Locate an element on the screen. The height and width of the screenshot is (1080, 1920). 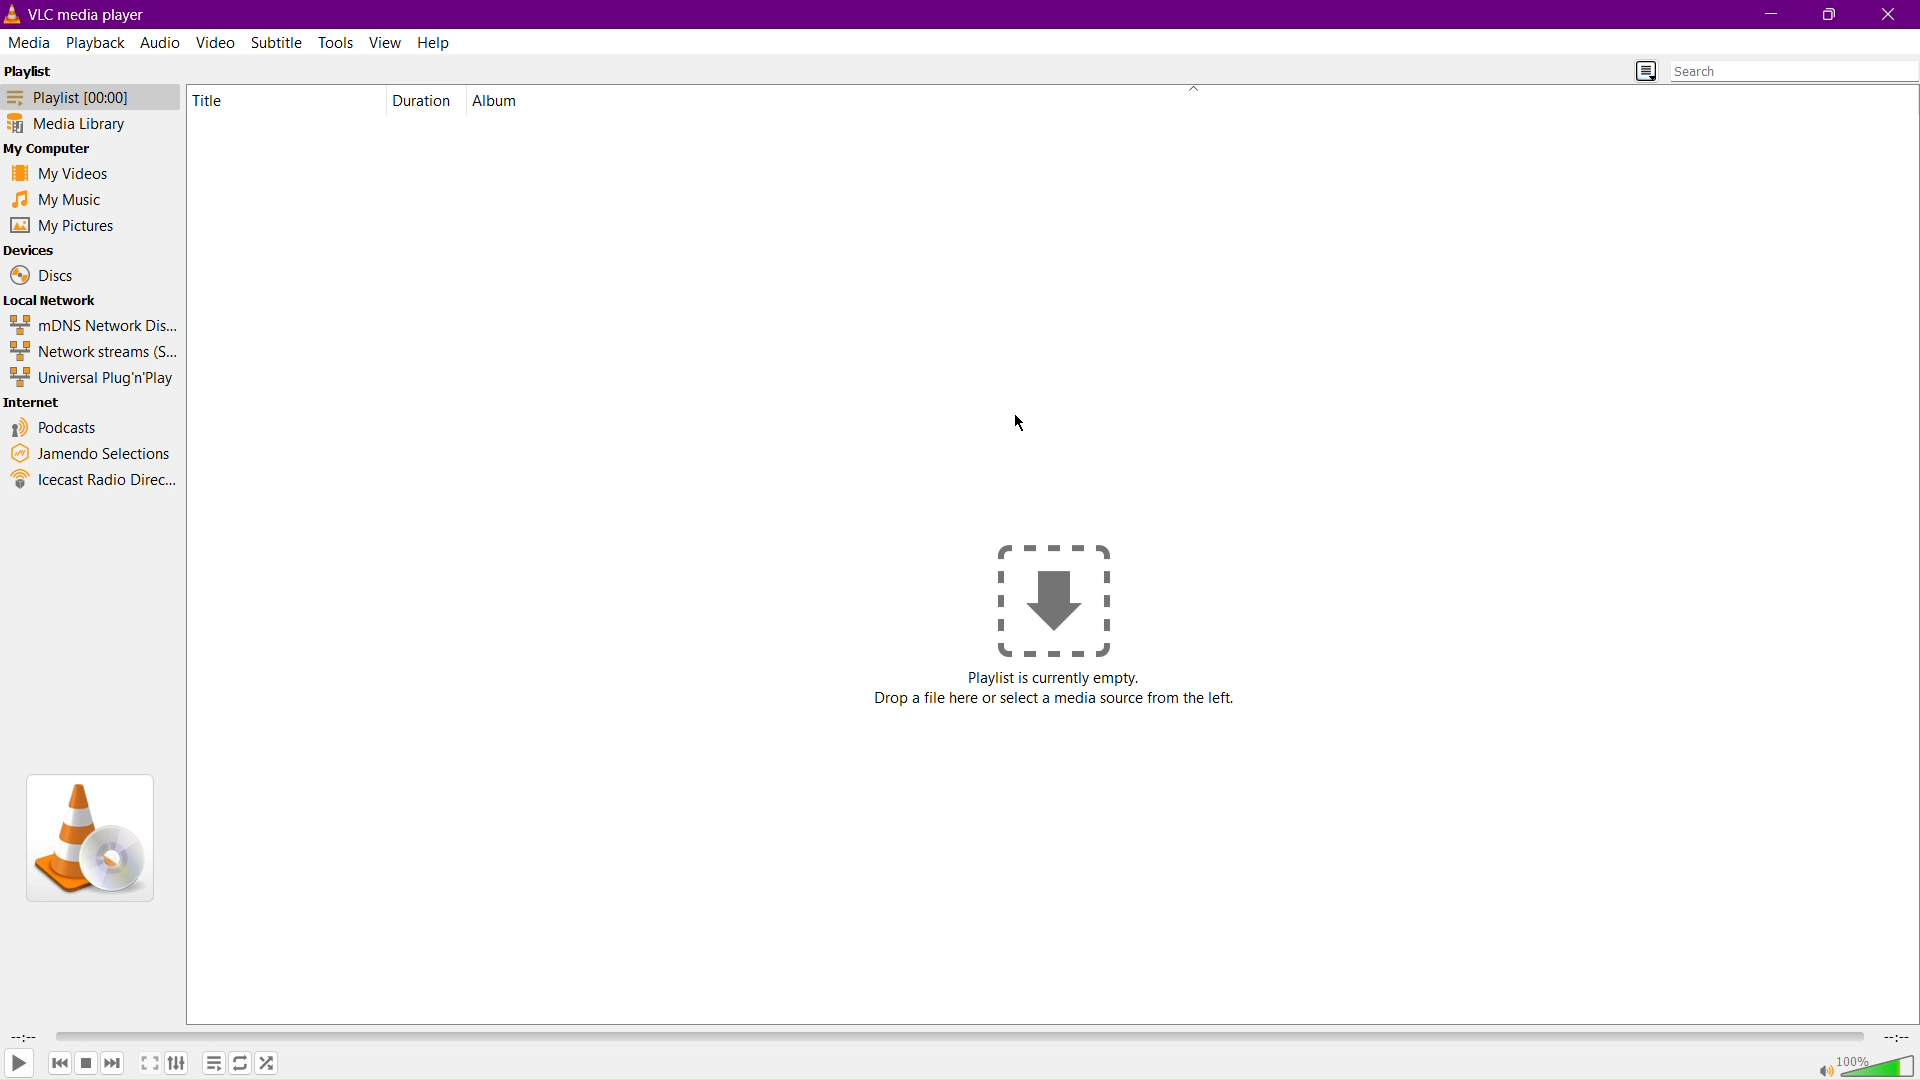
Internet is located at coordinates (35, 403).